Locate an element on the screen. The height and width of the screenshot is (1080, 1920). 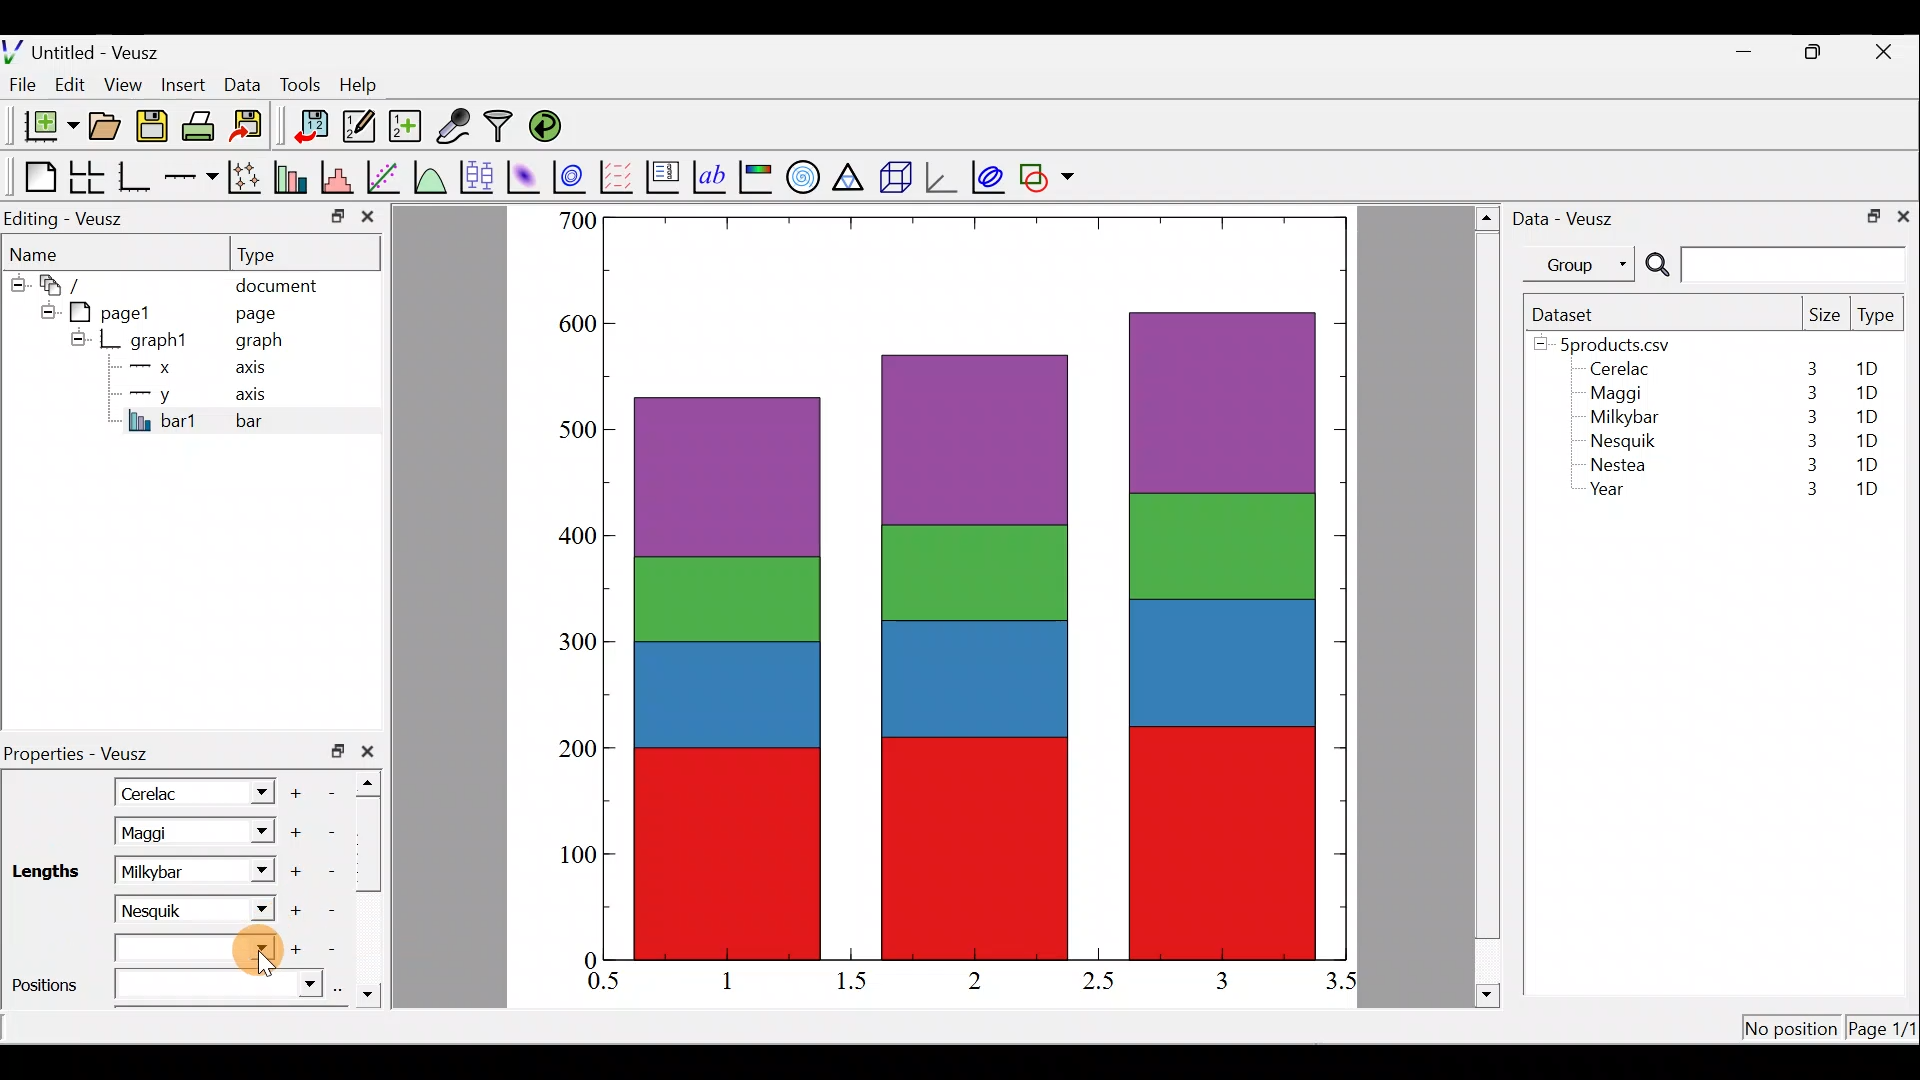
Type is located at coordinates (275, 253).